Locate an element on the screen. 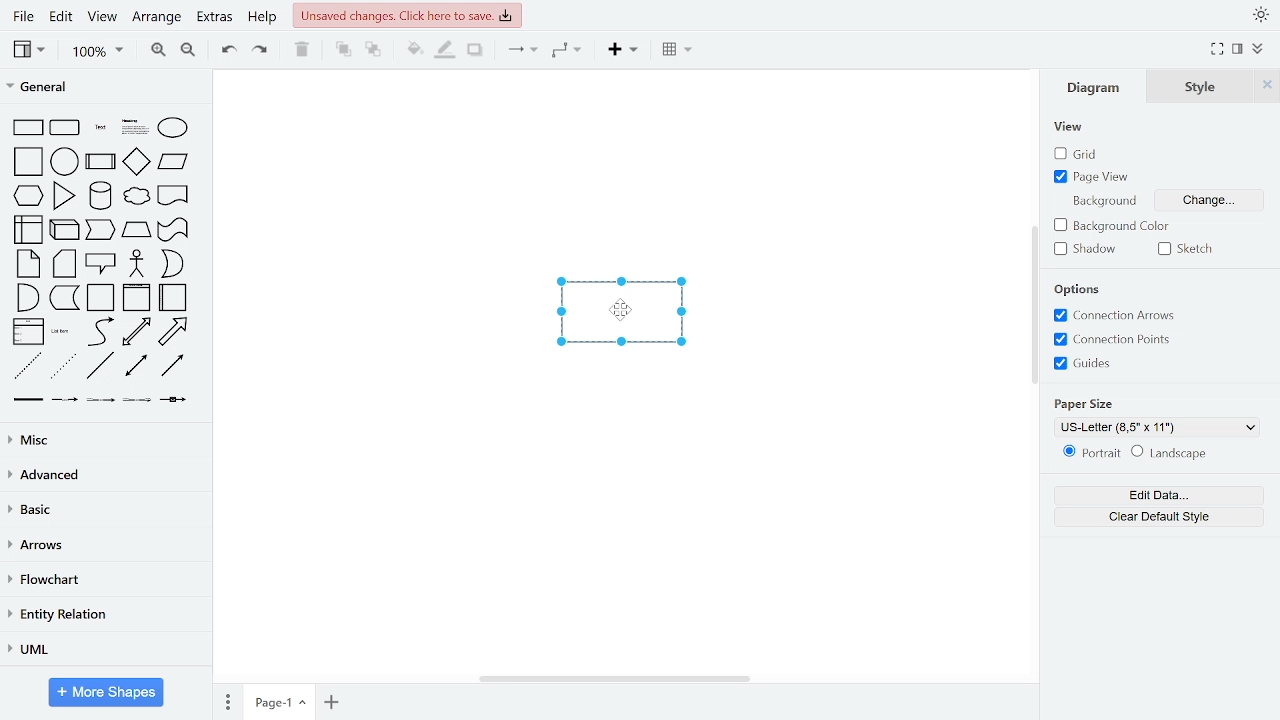  general shapes is located at coordinates (171, 331).